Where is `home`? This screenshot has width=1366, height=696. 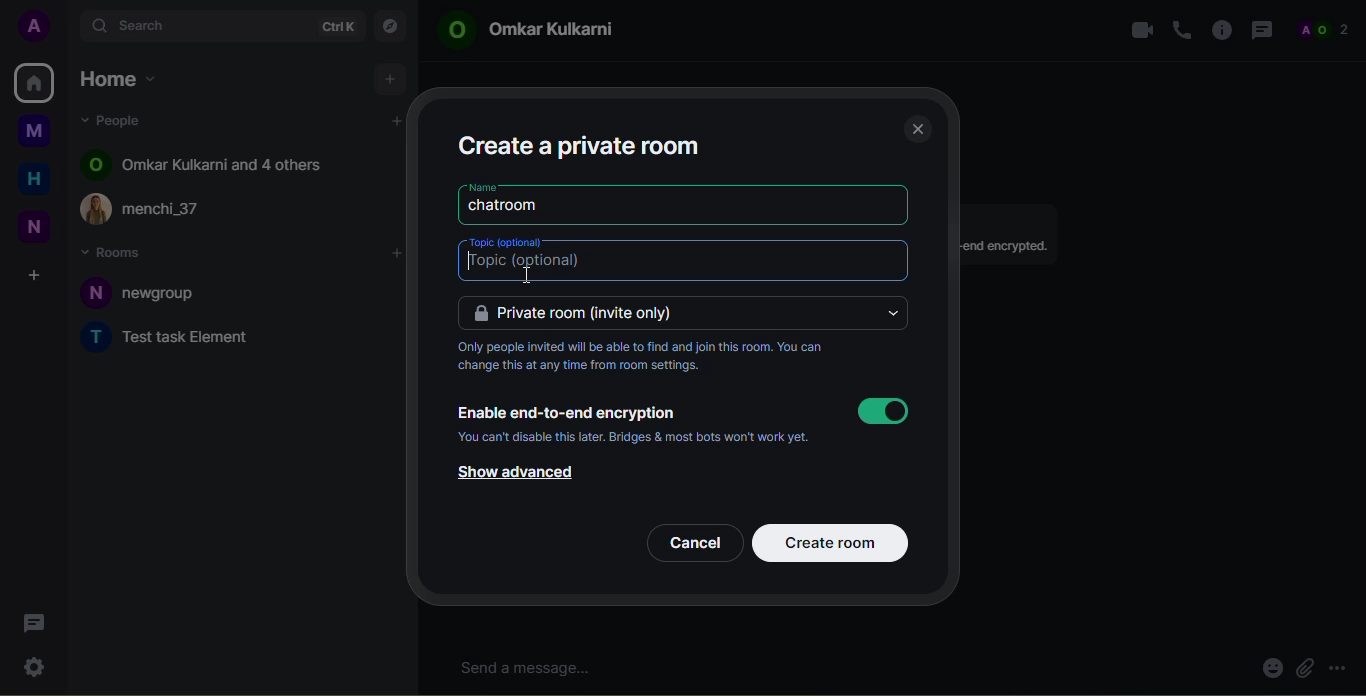 home is located at coordinates (34, 81).